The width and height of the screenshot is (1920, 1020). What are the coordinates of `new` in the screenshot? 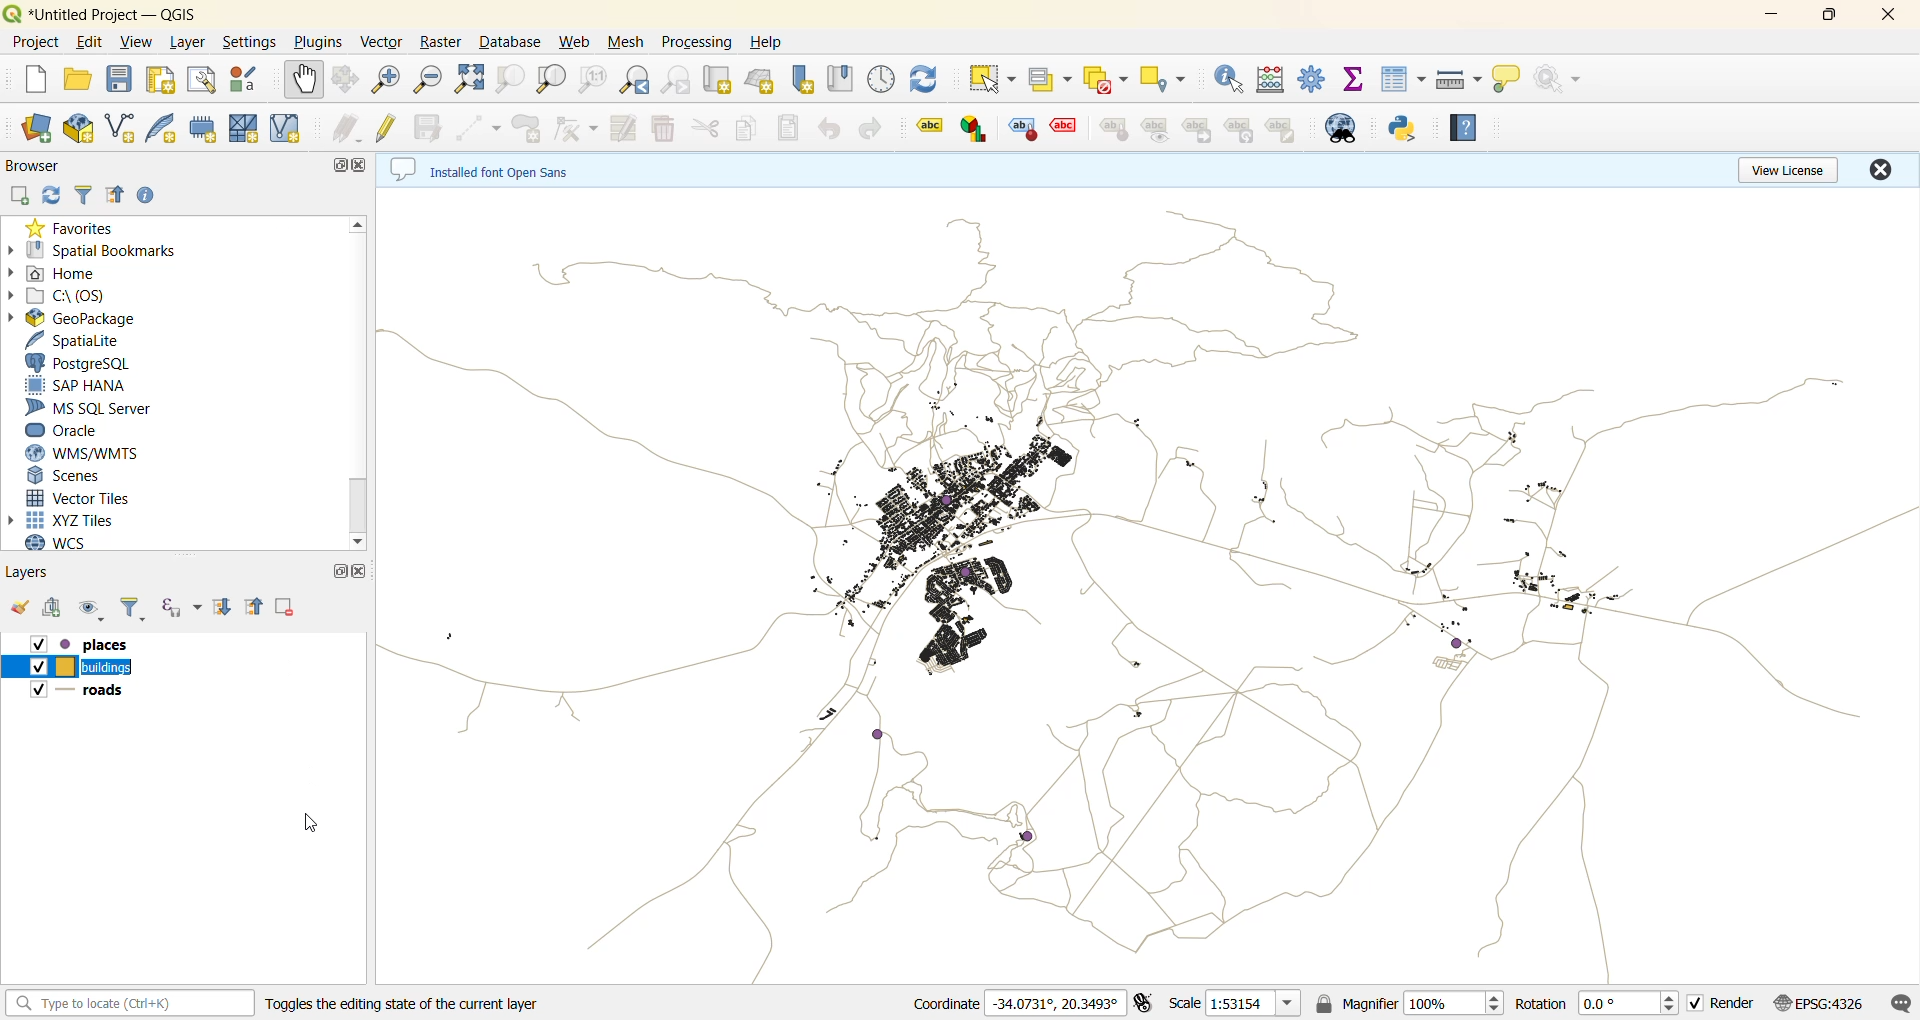 It's located at (26, 79).